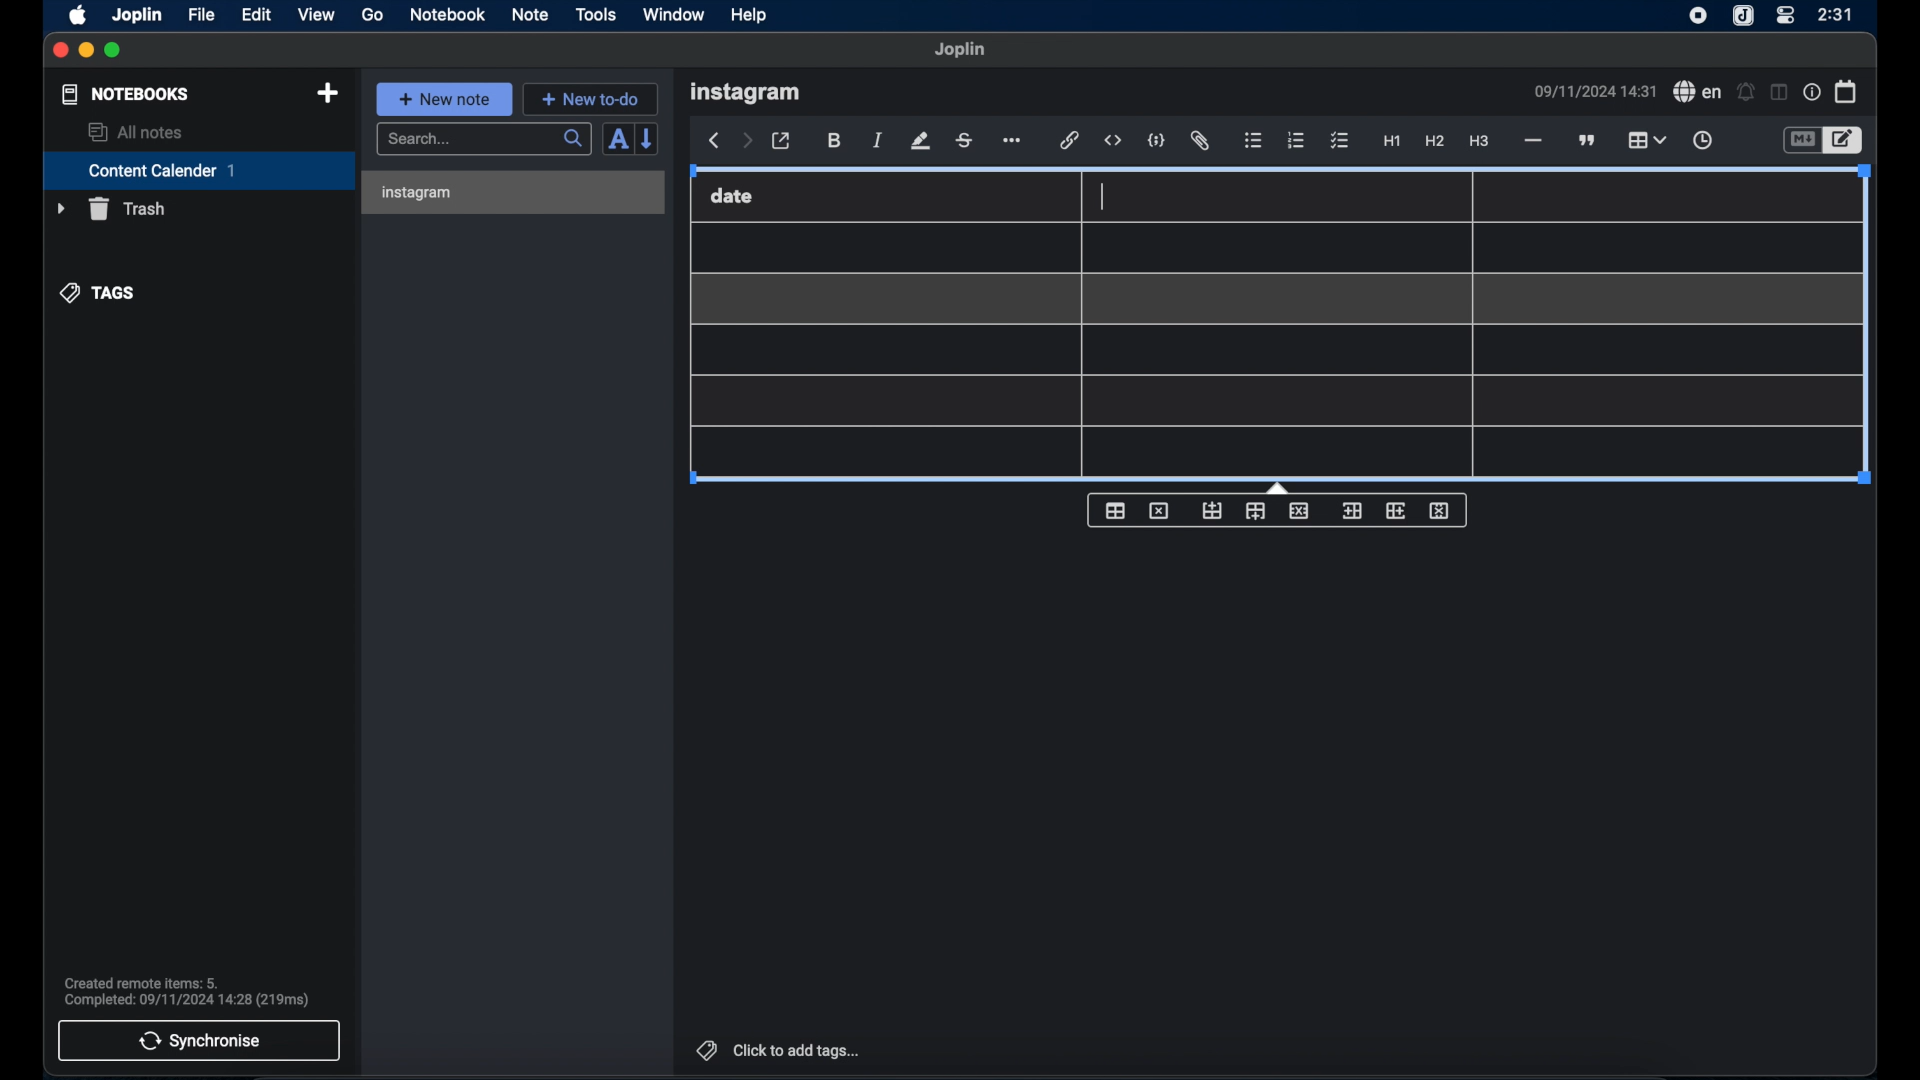 The height and width of the screenshot is (1080, 1920). What do you see at coordinates (1596, 91) in the screenshot?
I see `date and time` at bounding box center [1596, 91].